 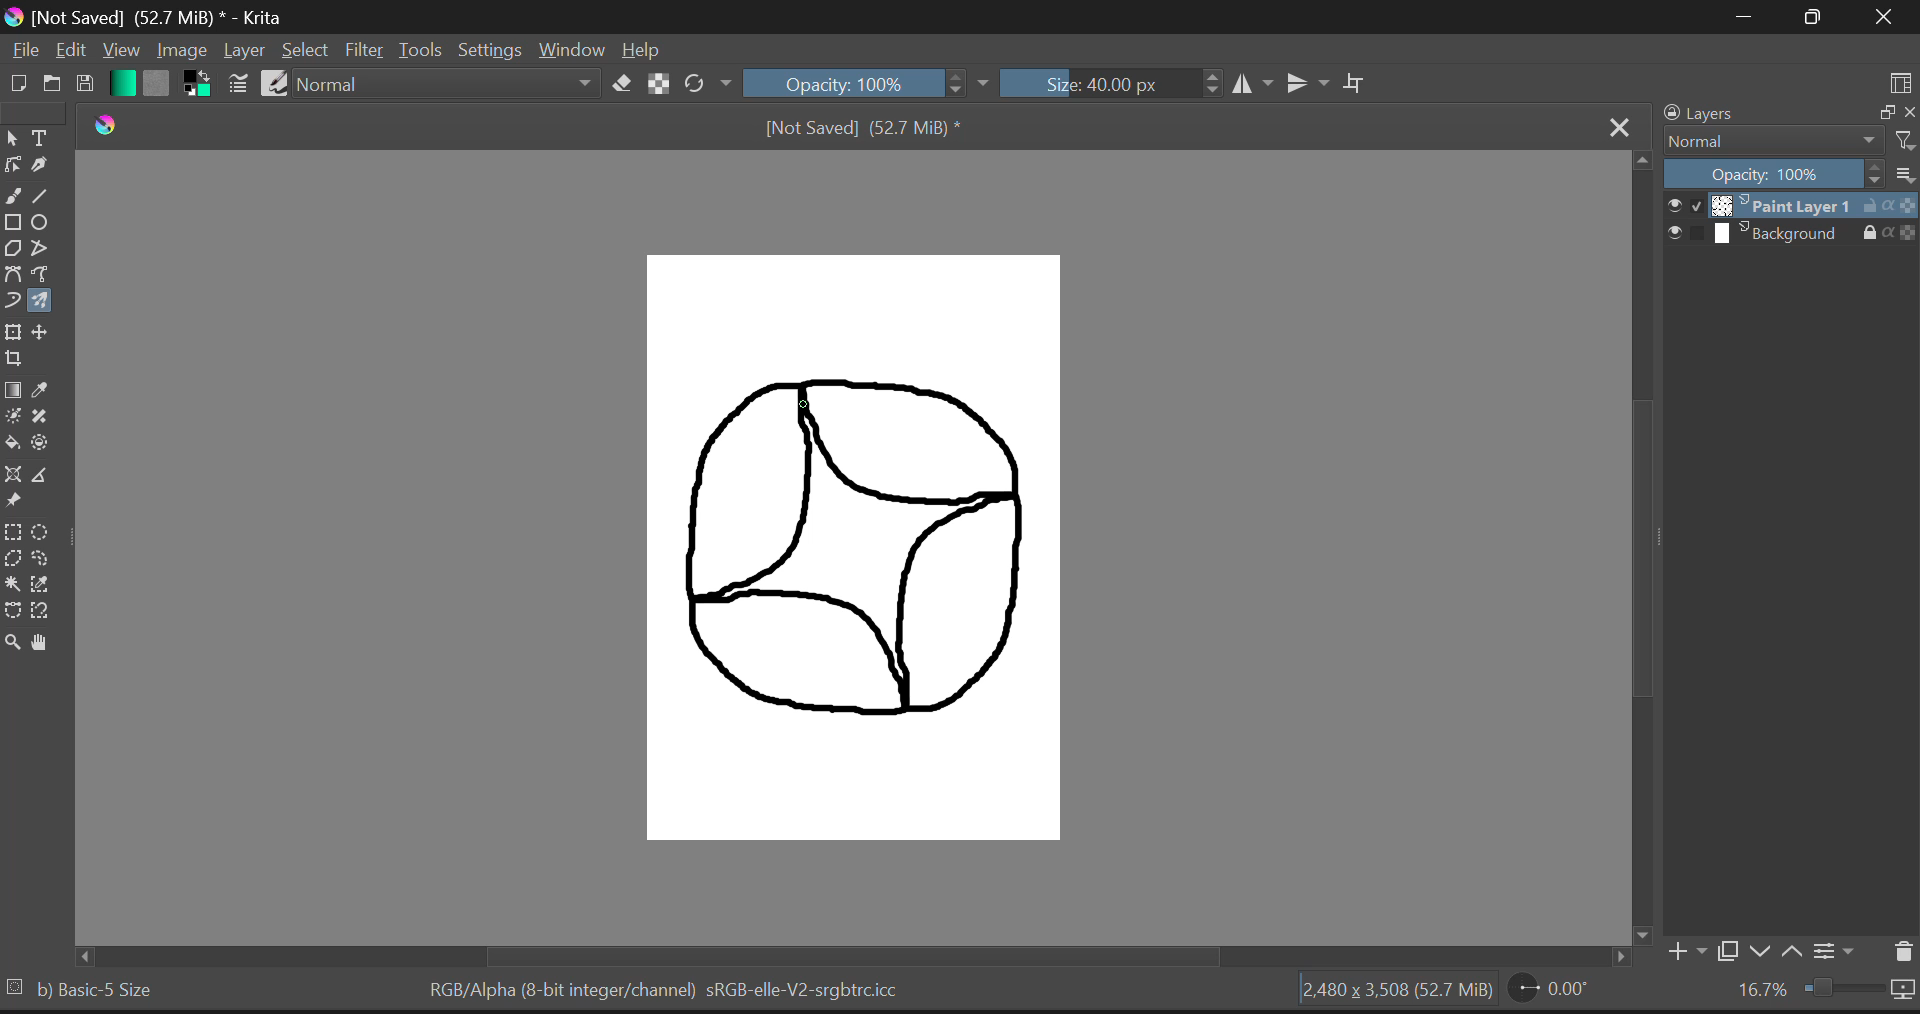 I want to click on Settings, so click(x=1837, y=955).